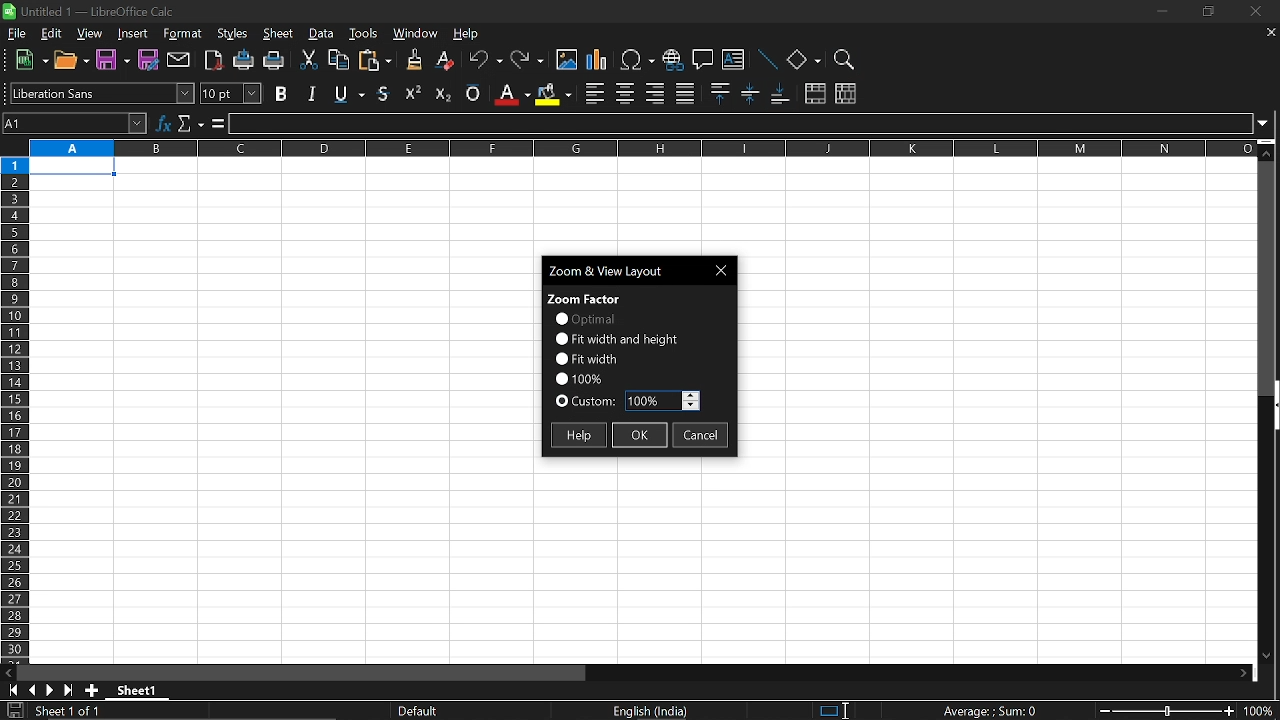 Image resolution: width=1280 pixels, height=720 pixels. I want to click on unmerge cells, so click(845, 93).